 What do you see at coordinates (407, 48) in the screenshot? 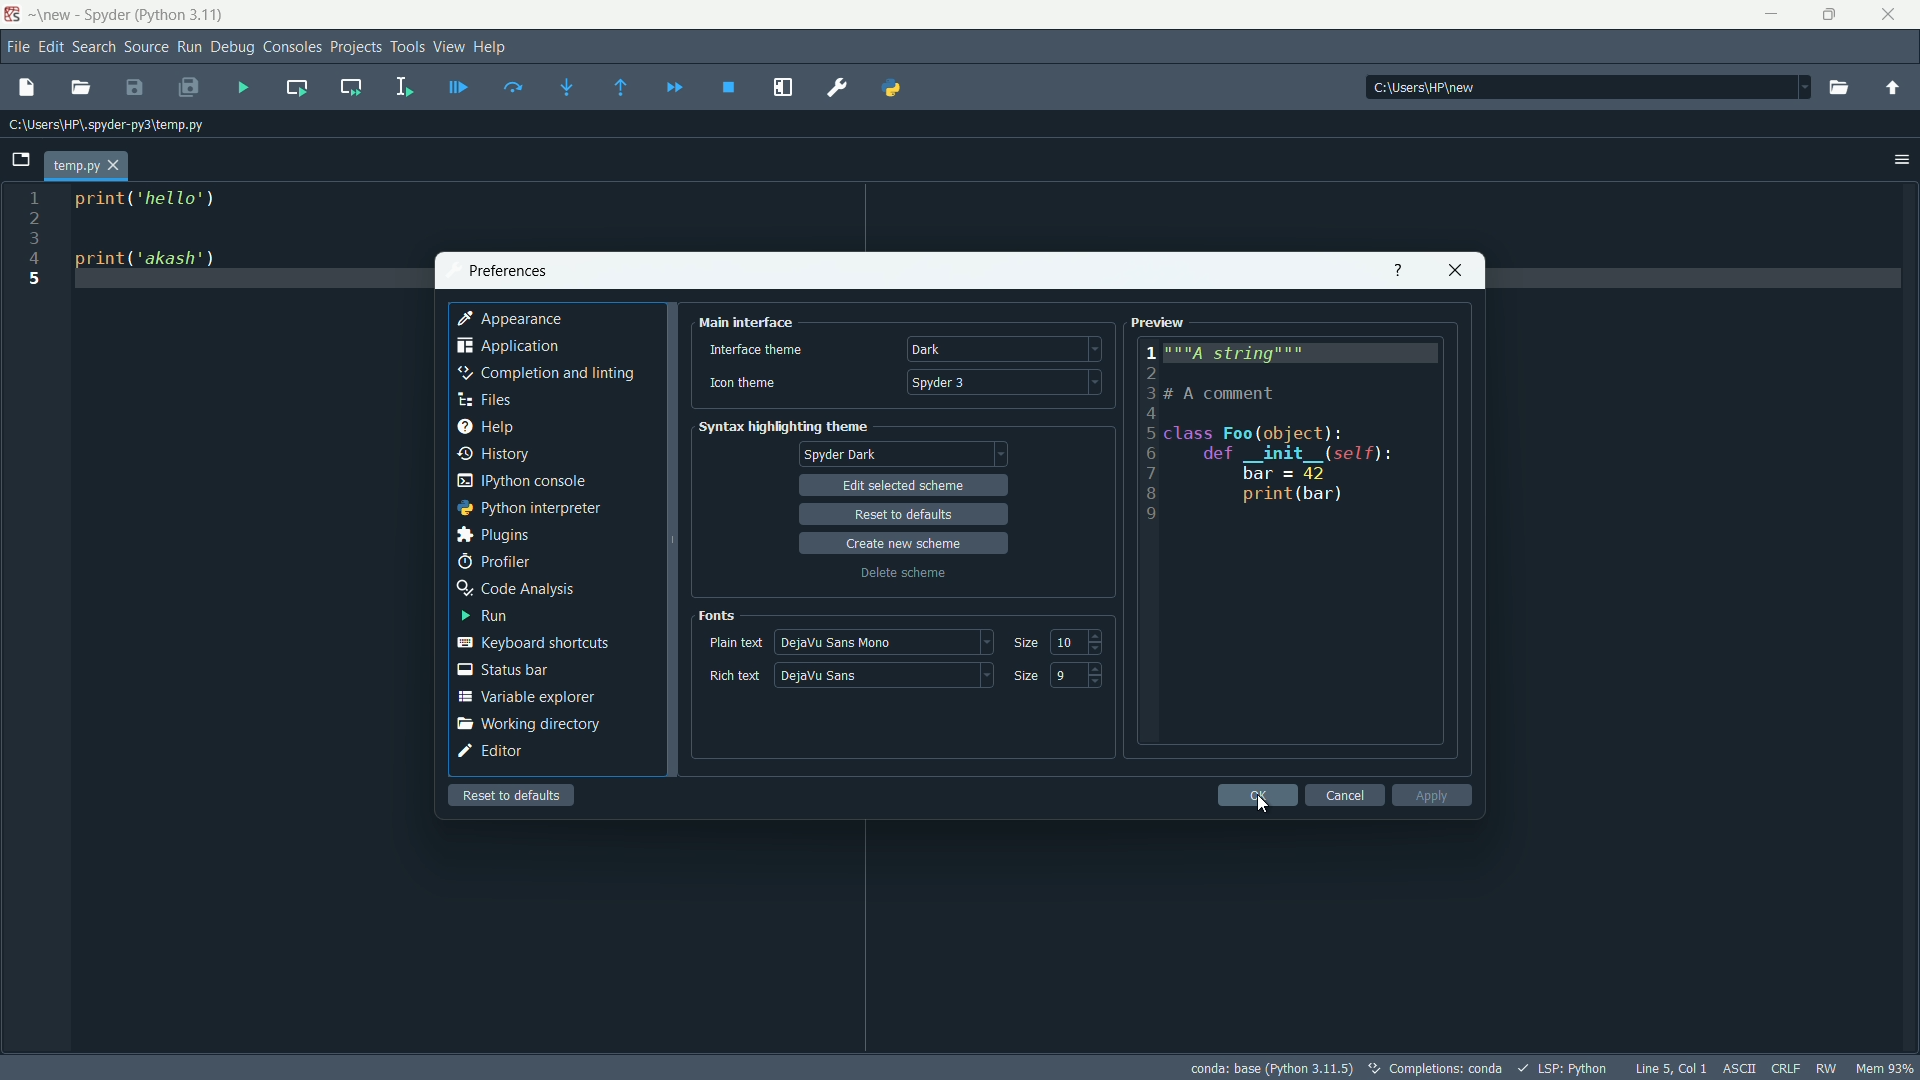
I see `tools menu` at bounding box center [407, 48].